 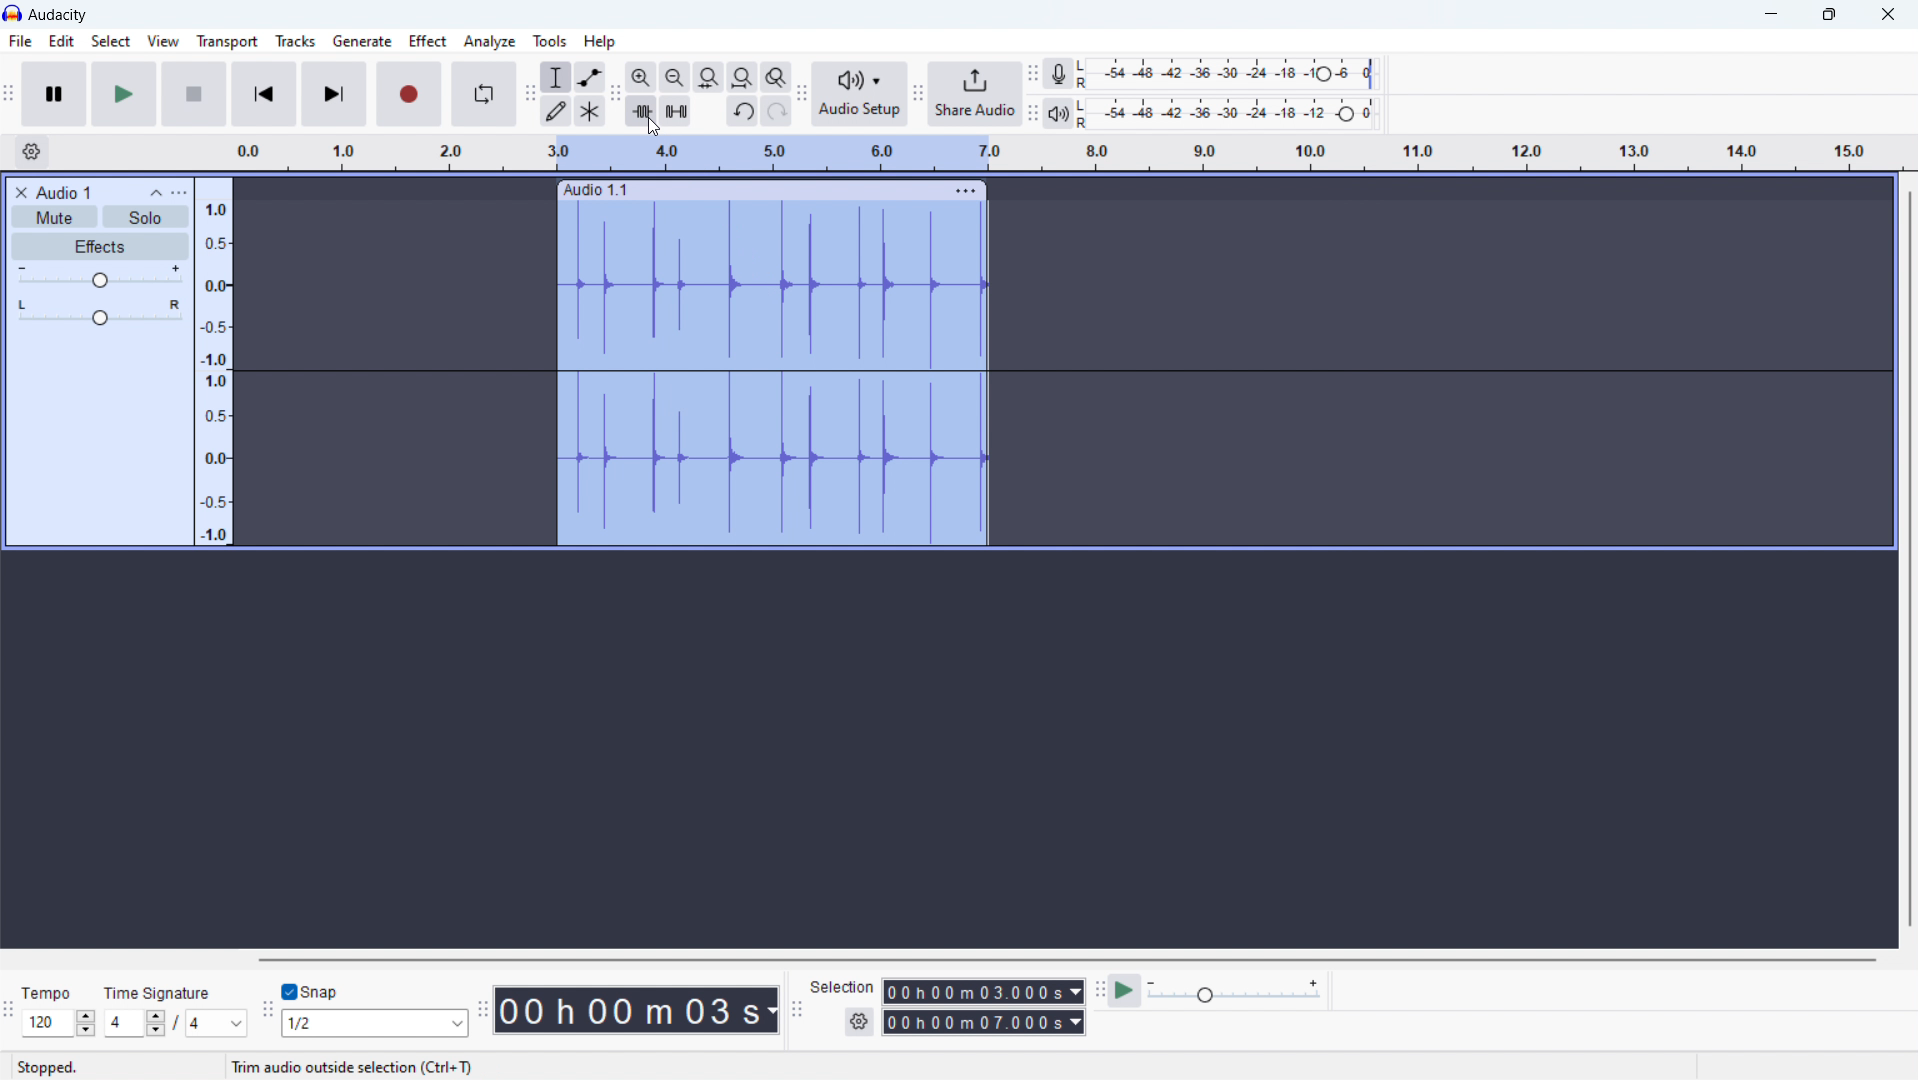 What do you see at coordinates (1068, 153) in the screenshot?
I see `timeline` at bounding box center [1068, 153].